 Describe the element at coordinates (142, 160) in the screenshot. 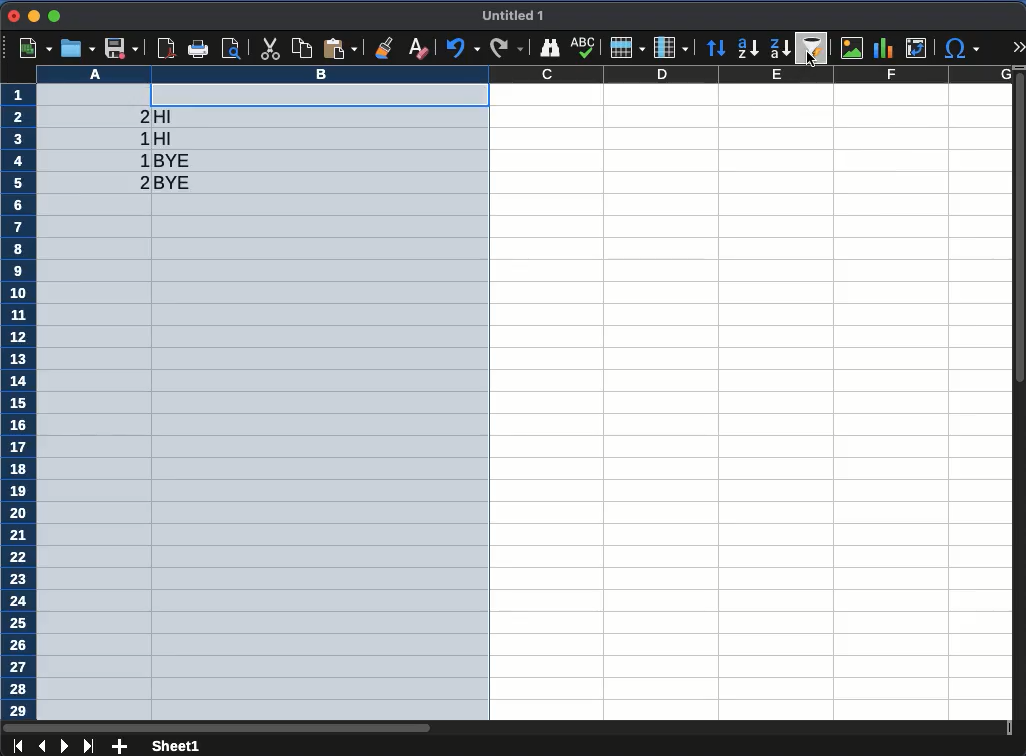

I see `1` at that location.